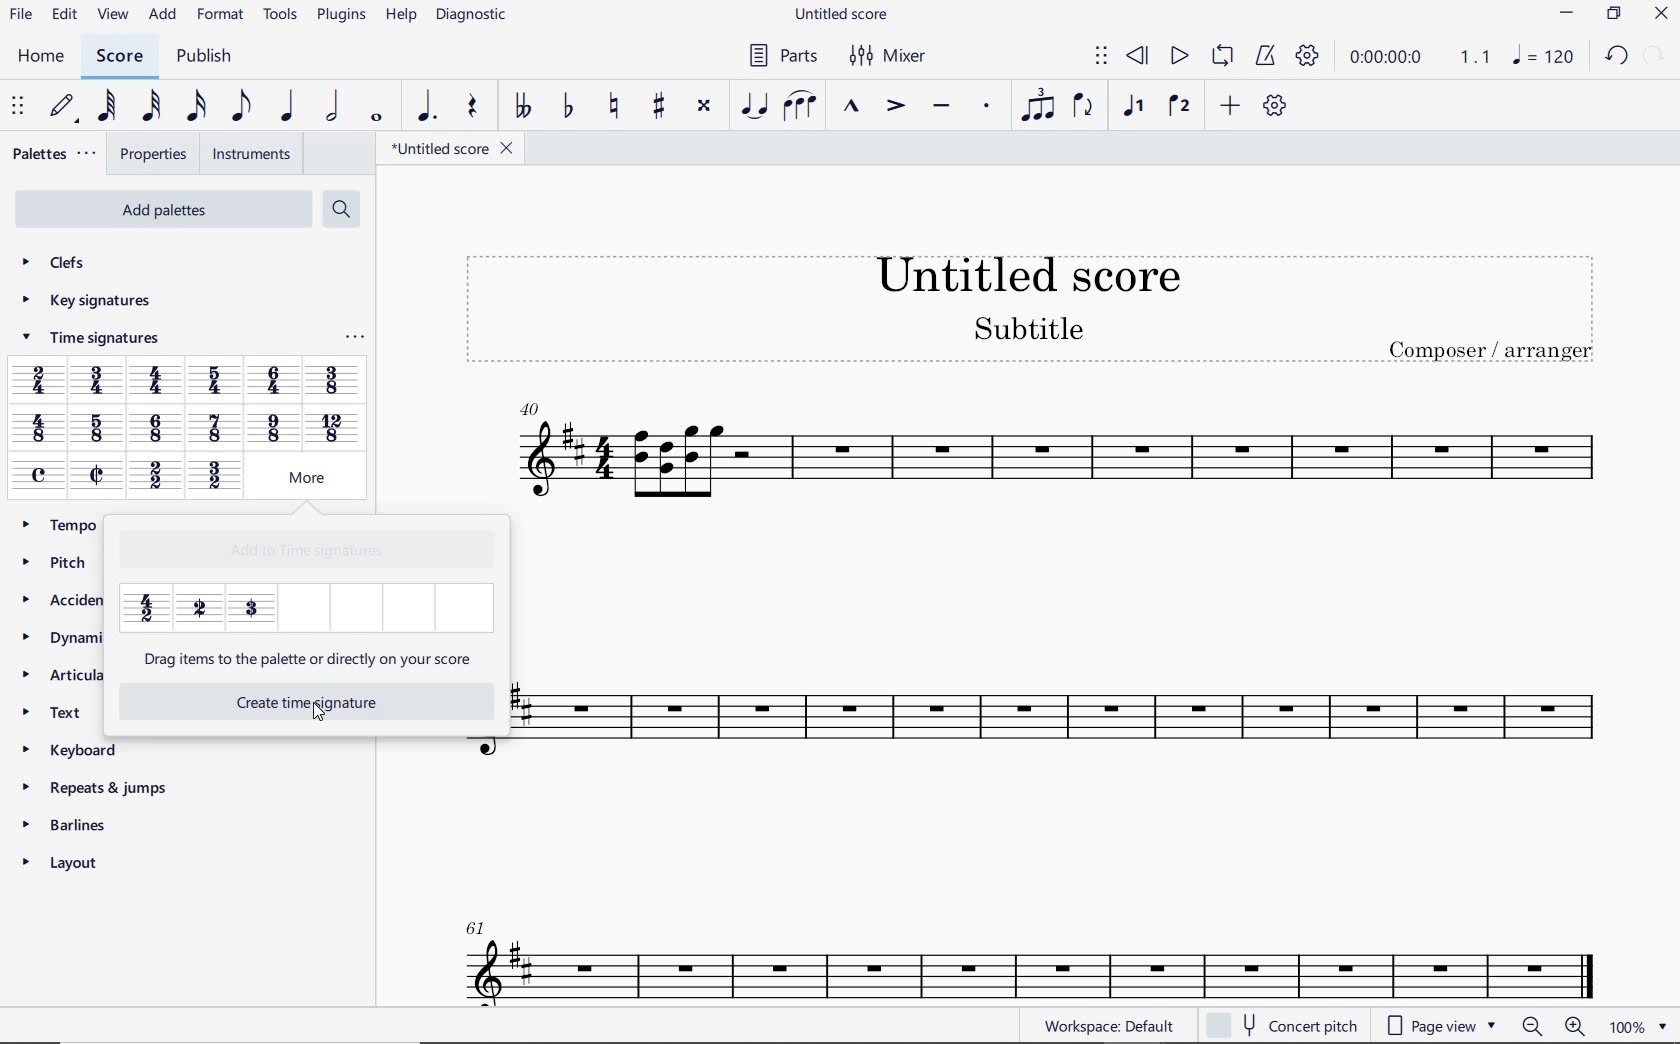 The height and width of the screenshot is (1044, 1680). What do you see at coordinates (56, 265) in the screenshot?
I see `CLEFS` at bounding box center [56, 265].